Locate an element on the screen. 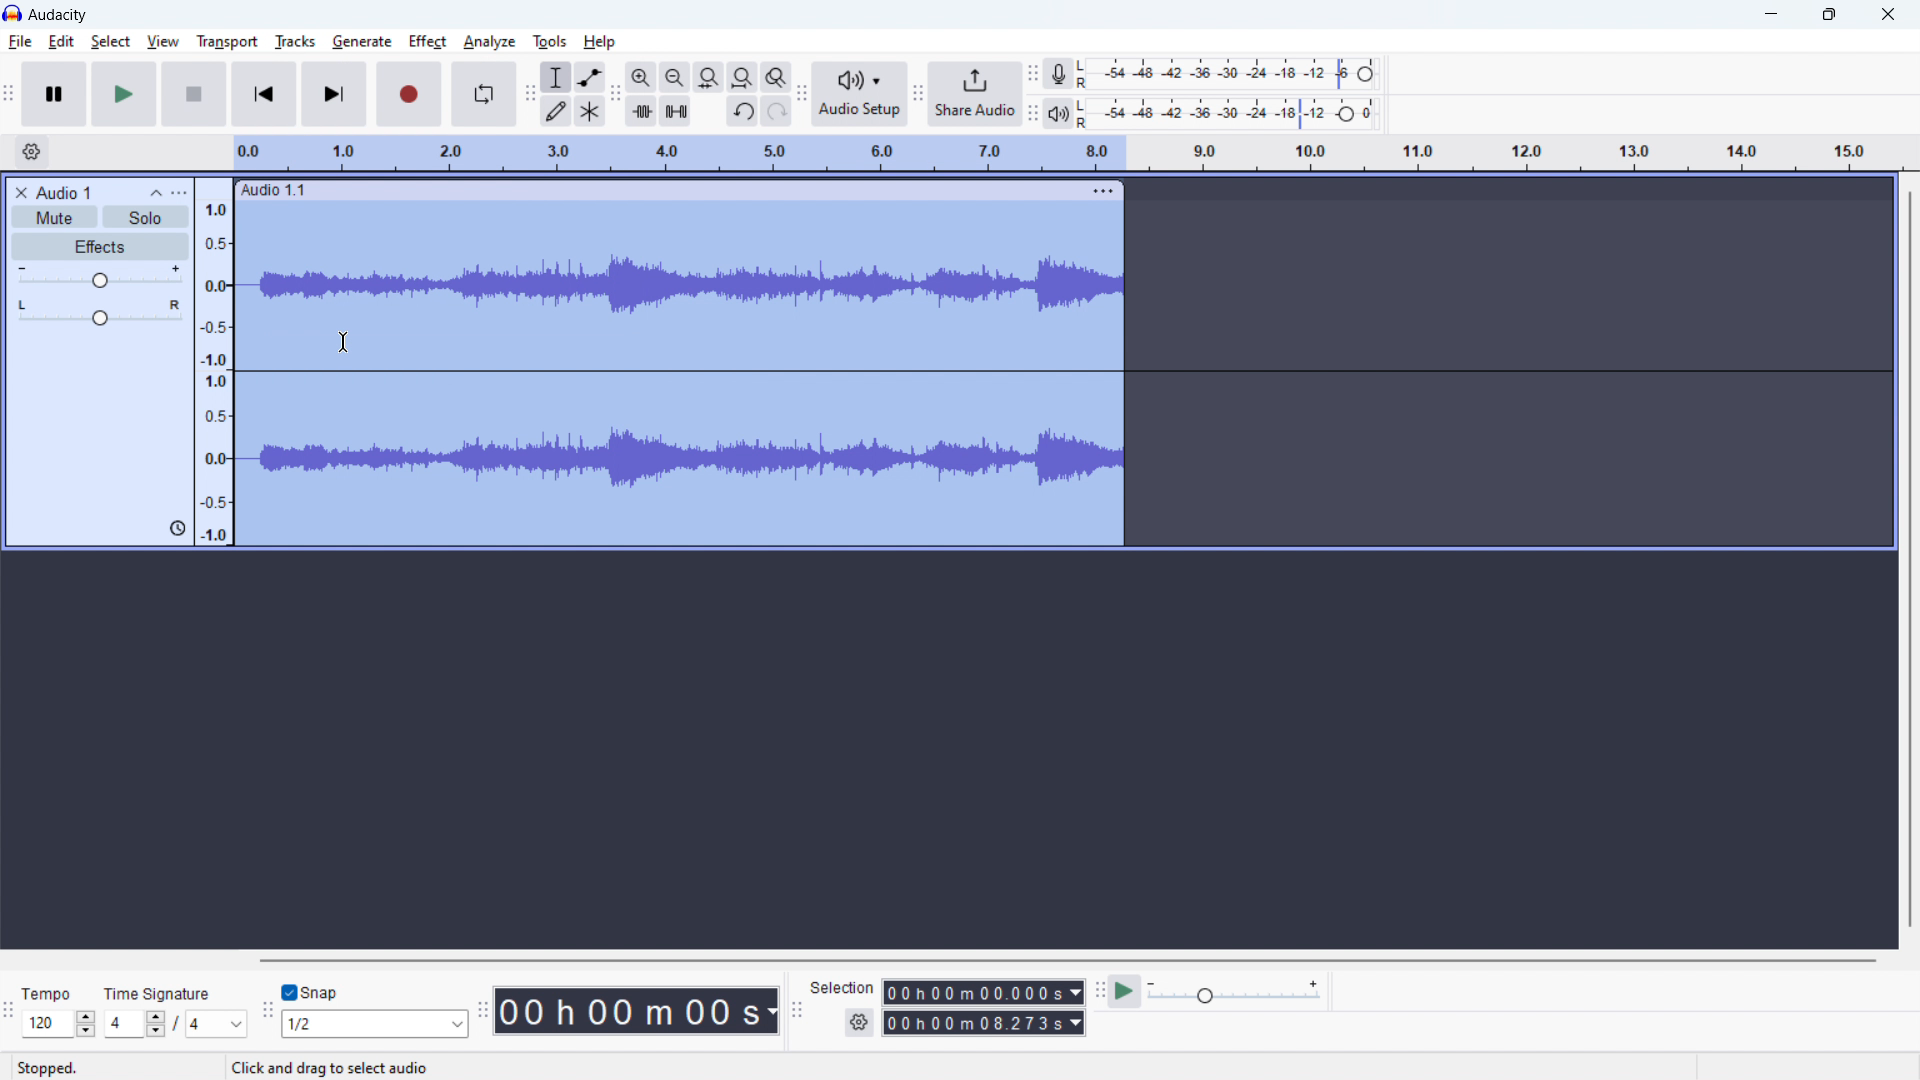  view is located at coordinates (162, 41).